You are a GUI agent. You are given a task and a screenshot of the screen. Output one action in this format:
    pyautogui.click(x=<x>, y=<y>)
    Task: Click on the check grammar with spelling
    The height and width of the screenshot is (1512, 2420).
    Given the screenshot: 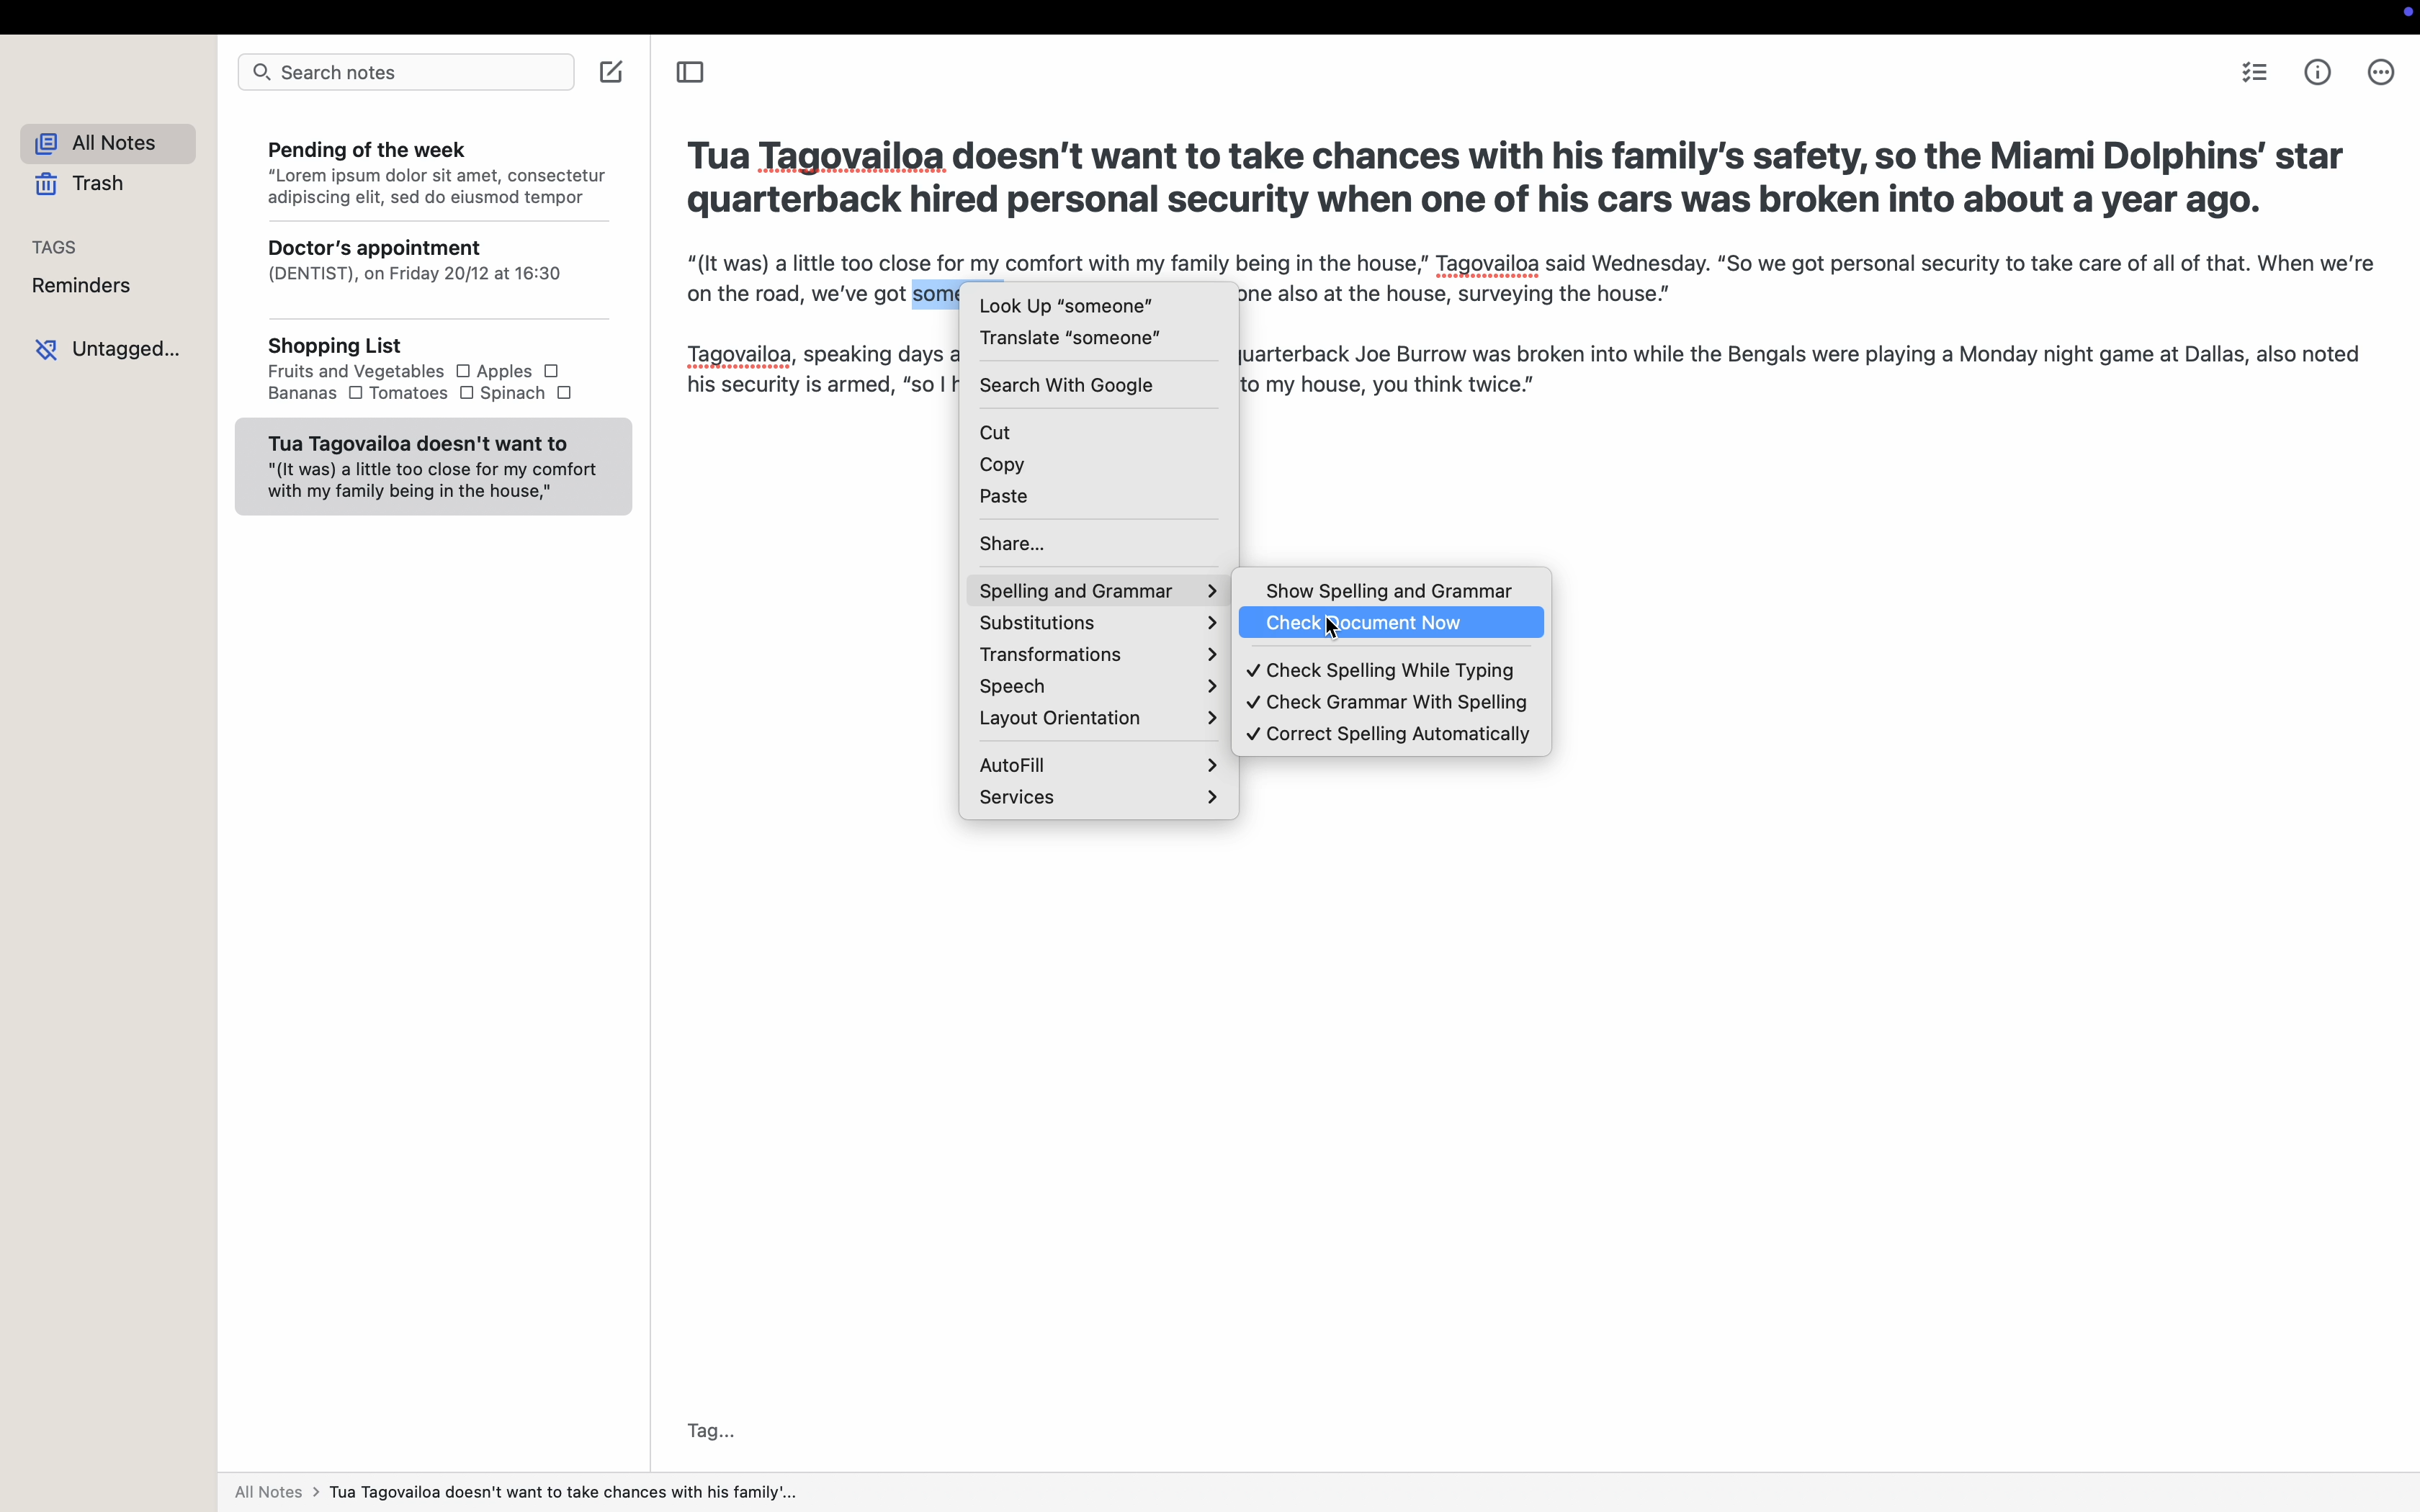 What is the action you would take?
    pyautogui.click(x=1387, y=703)
    